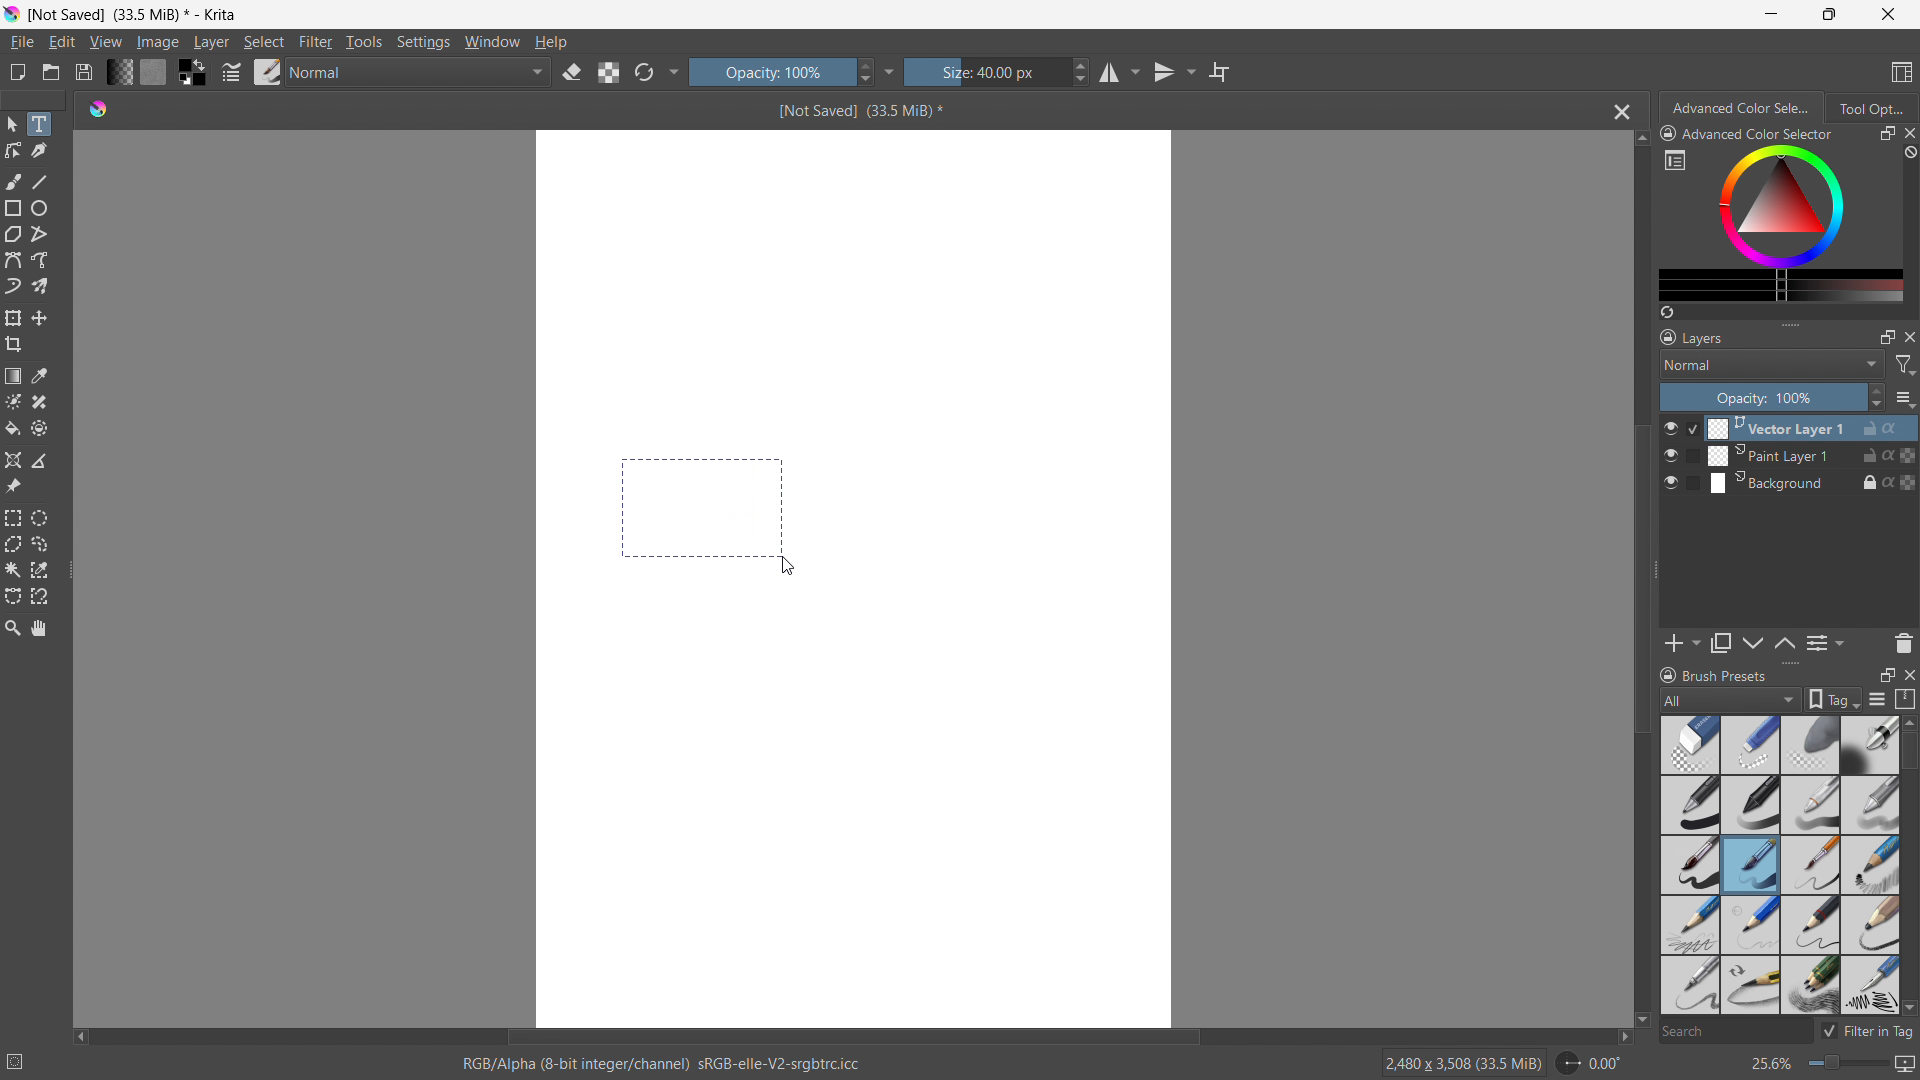 This screenshot has height=1080, width=1920. Describe the element at coordinates (1641, 1021) in the screenshot. I see `scroll down` at that location.